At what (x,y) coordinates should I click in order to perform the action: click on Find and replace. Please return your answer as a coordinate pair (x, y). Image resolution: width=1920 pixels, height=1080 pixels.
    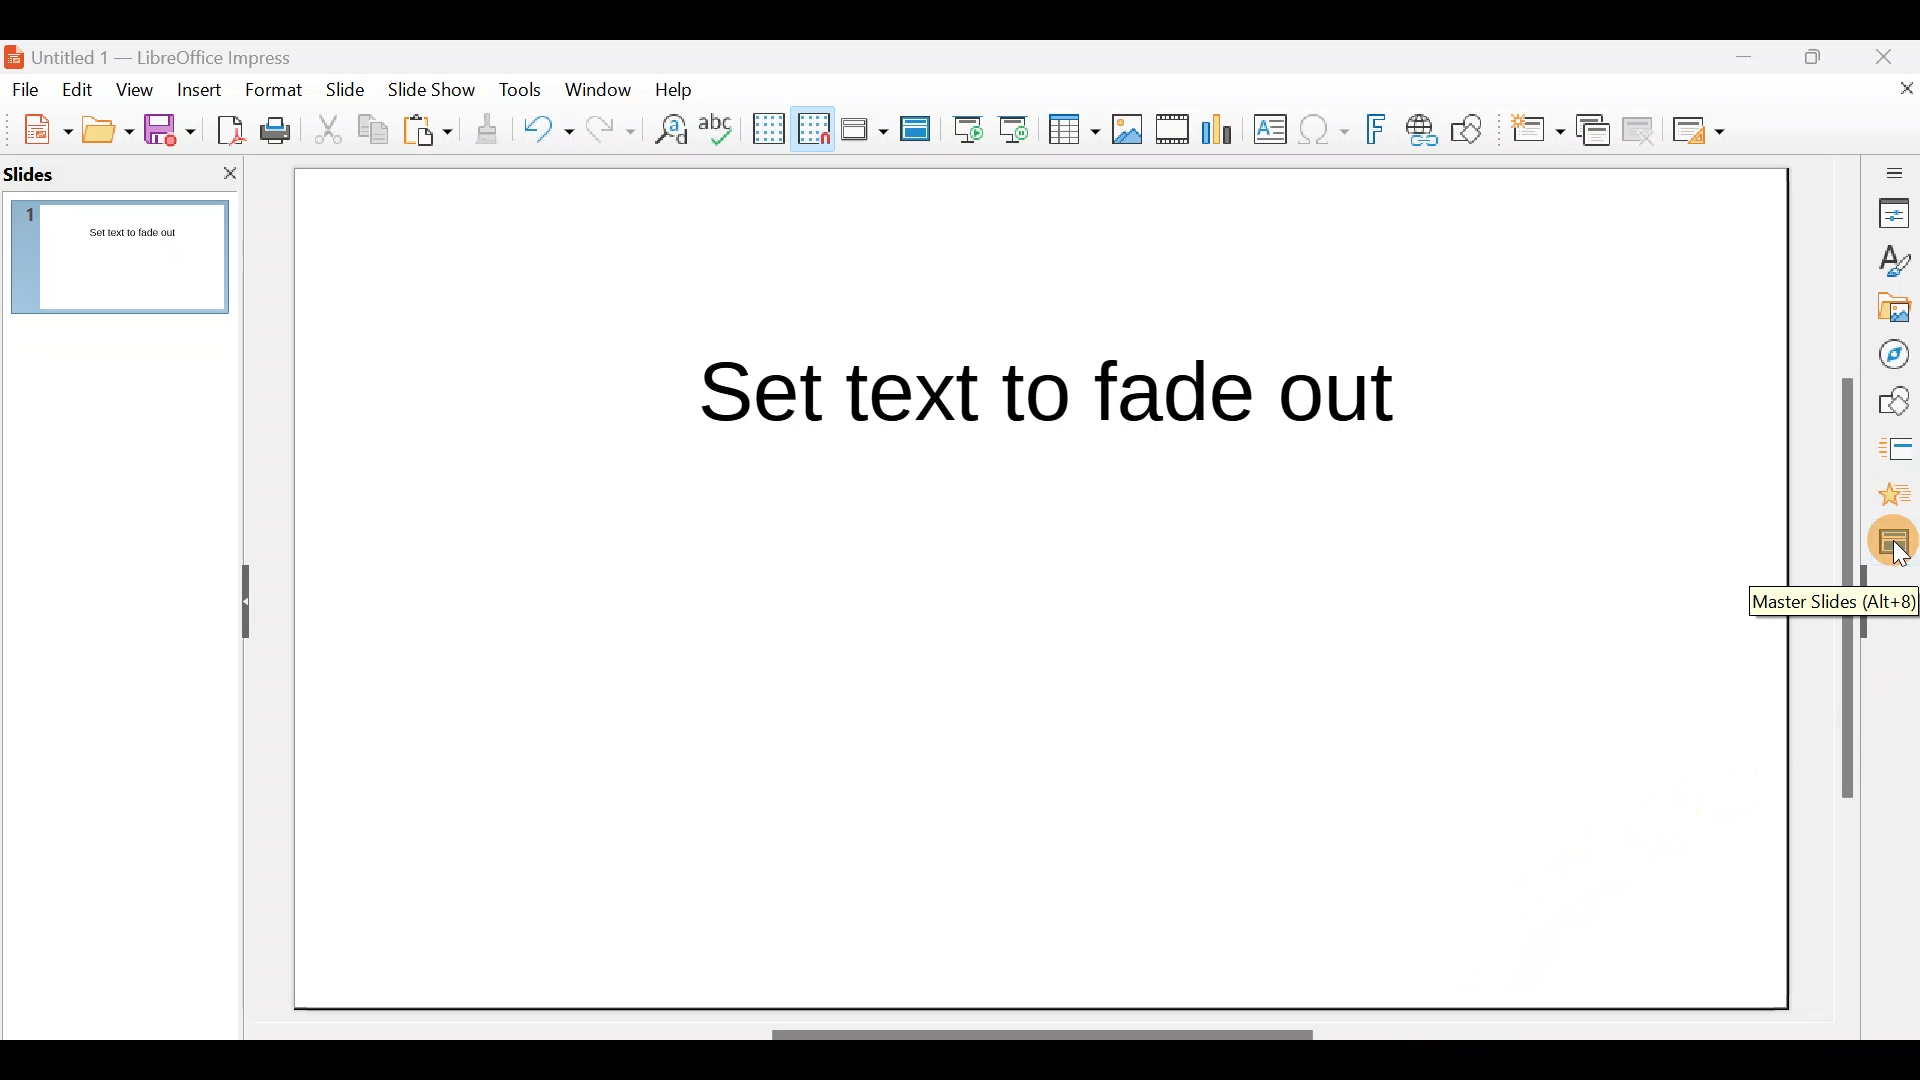
    Looking at the image, I should click on (667, 129).